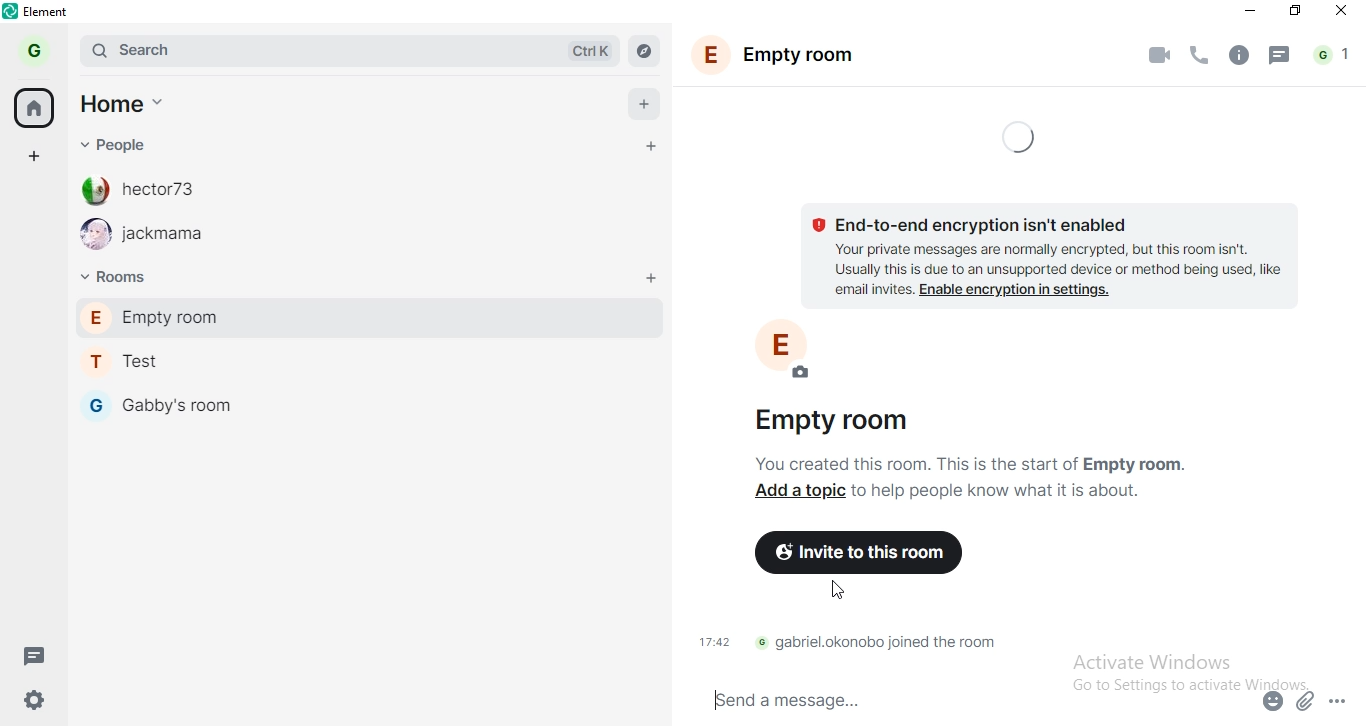  What do you see at coordinates (150, 190) in the screenshot?
I see `hector73` at bounding box center [150, 190].